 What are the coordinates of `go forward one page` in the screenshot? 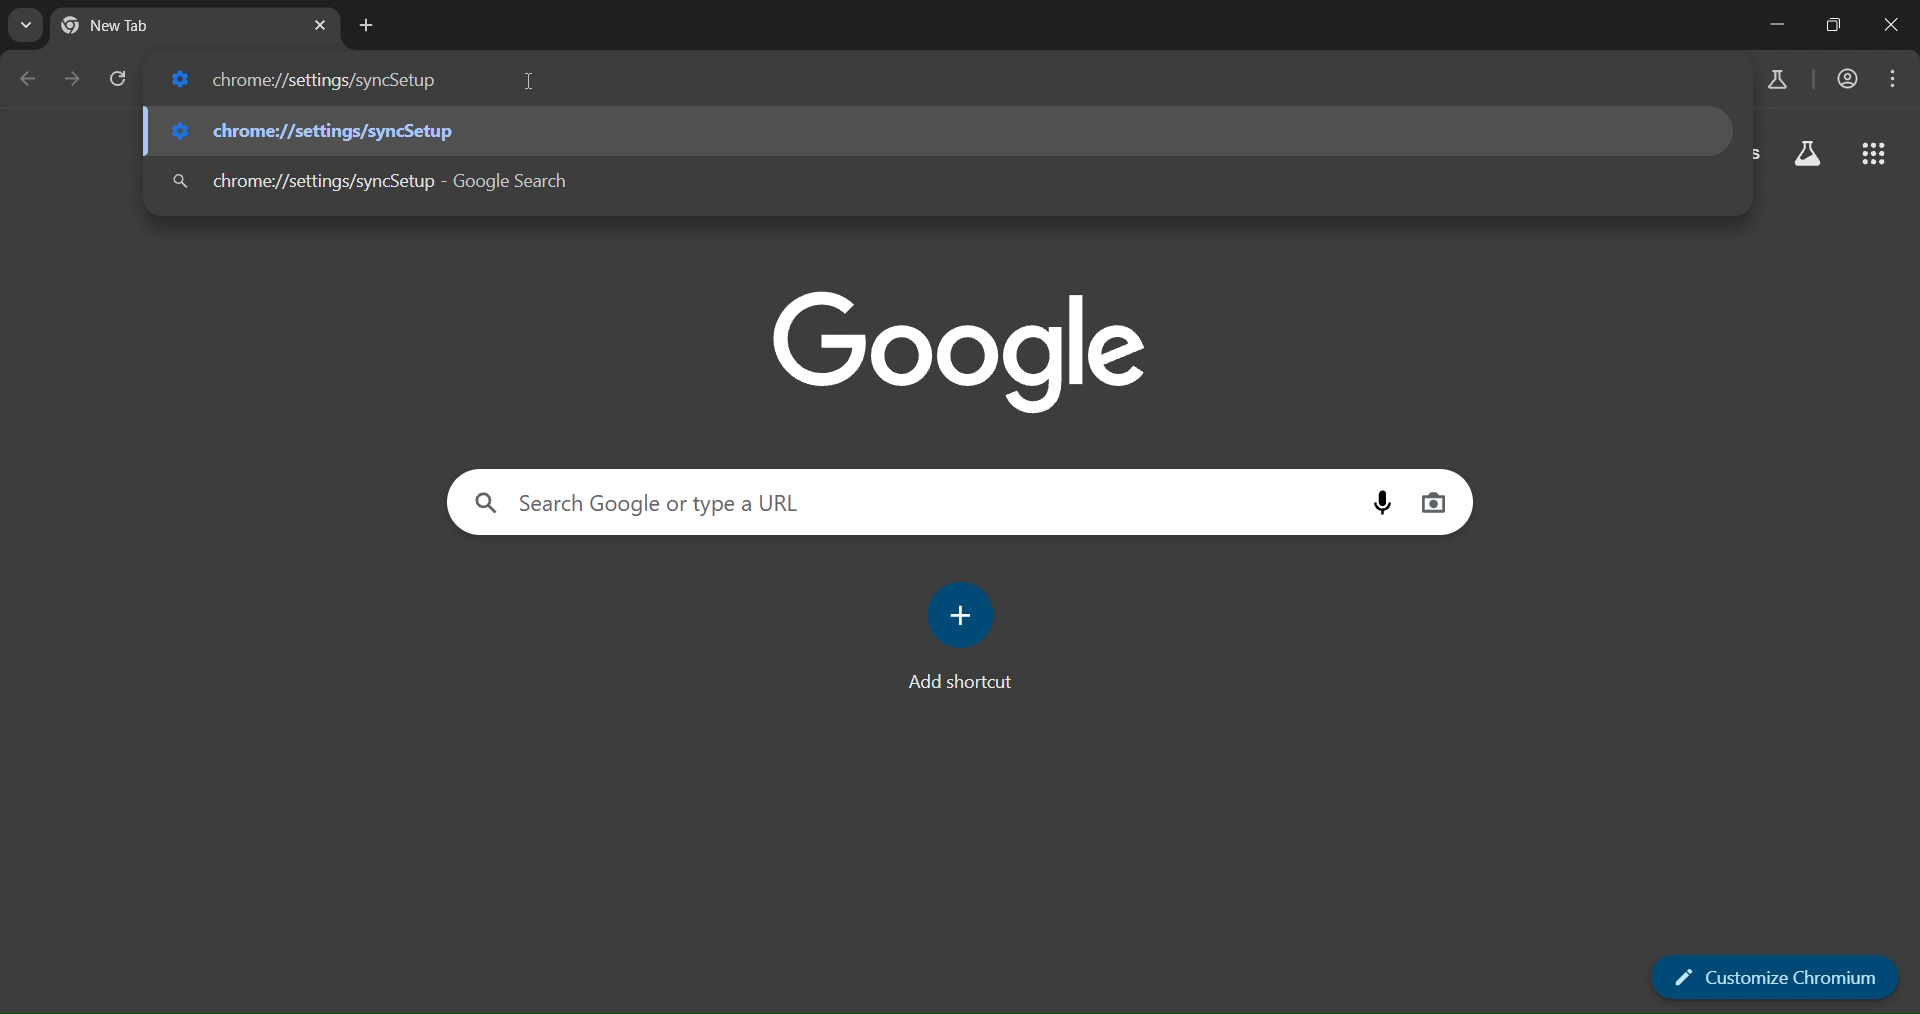 It's located at (77, 79).